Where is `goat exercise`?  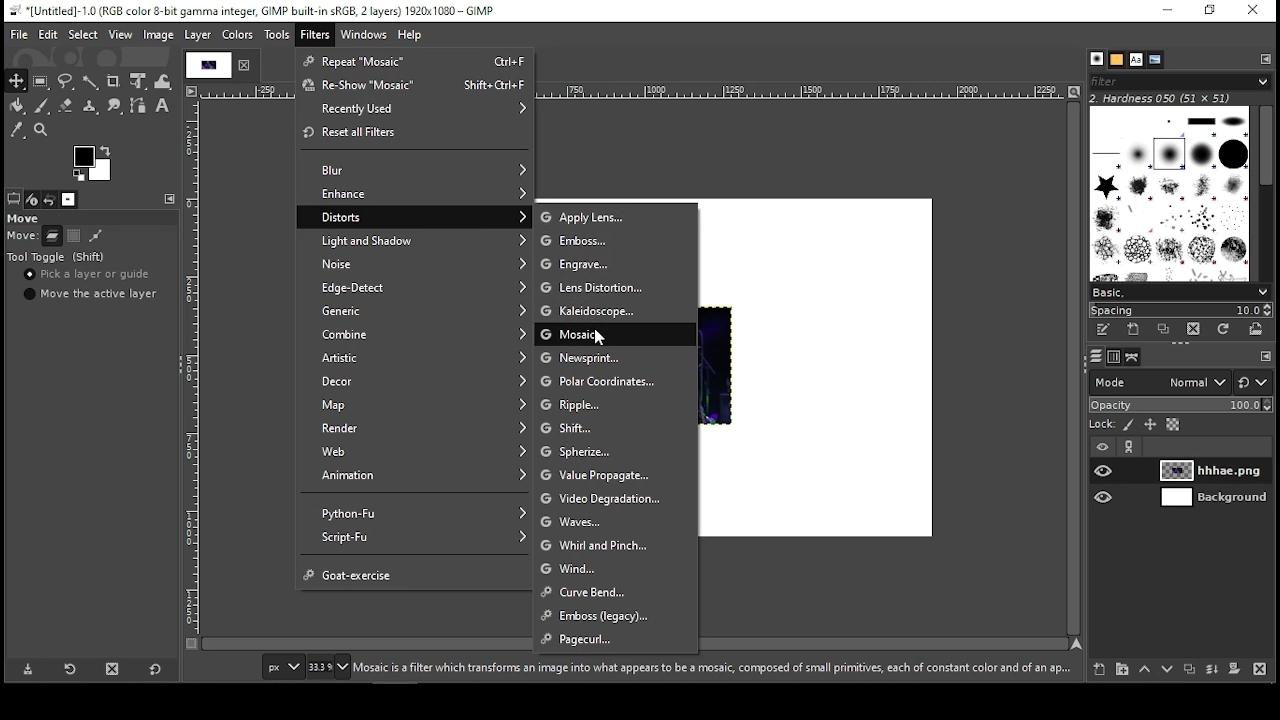 goat exercise is located at coordinates (418, 574).